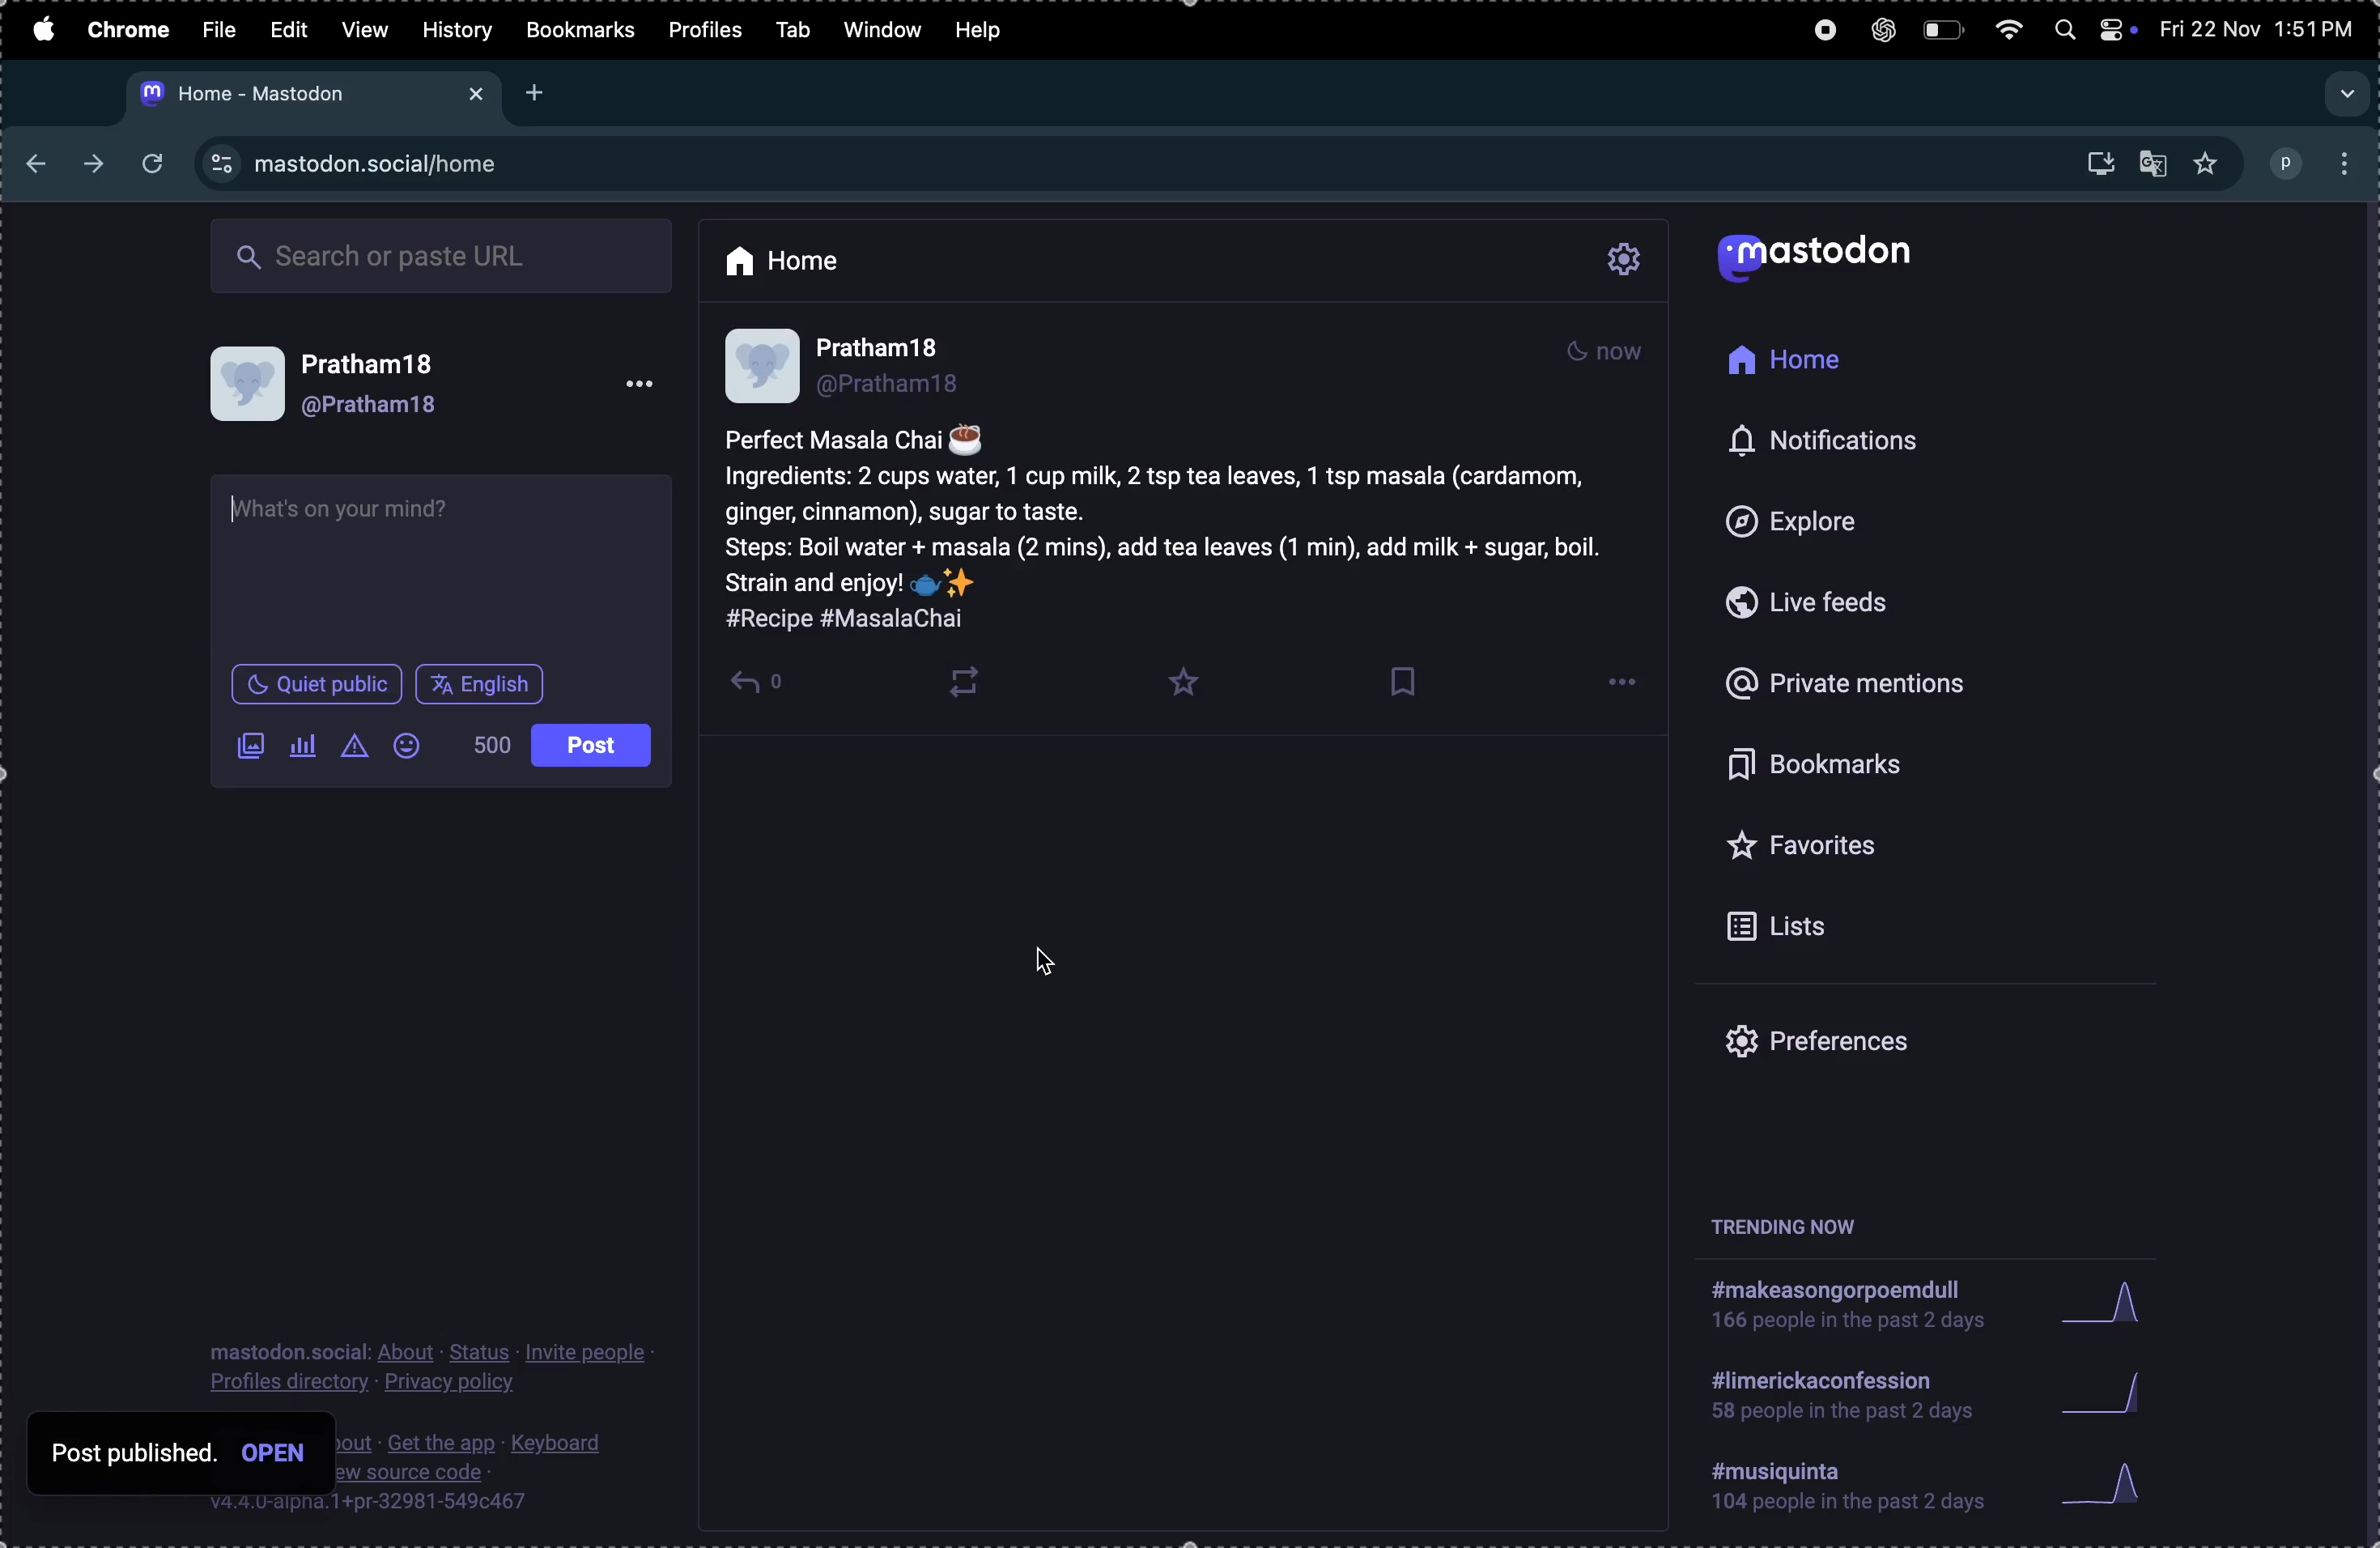  Describe the element at coordinates (2062, 27) in the screenshot. I see `spotlight search` at that location.